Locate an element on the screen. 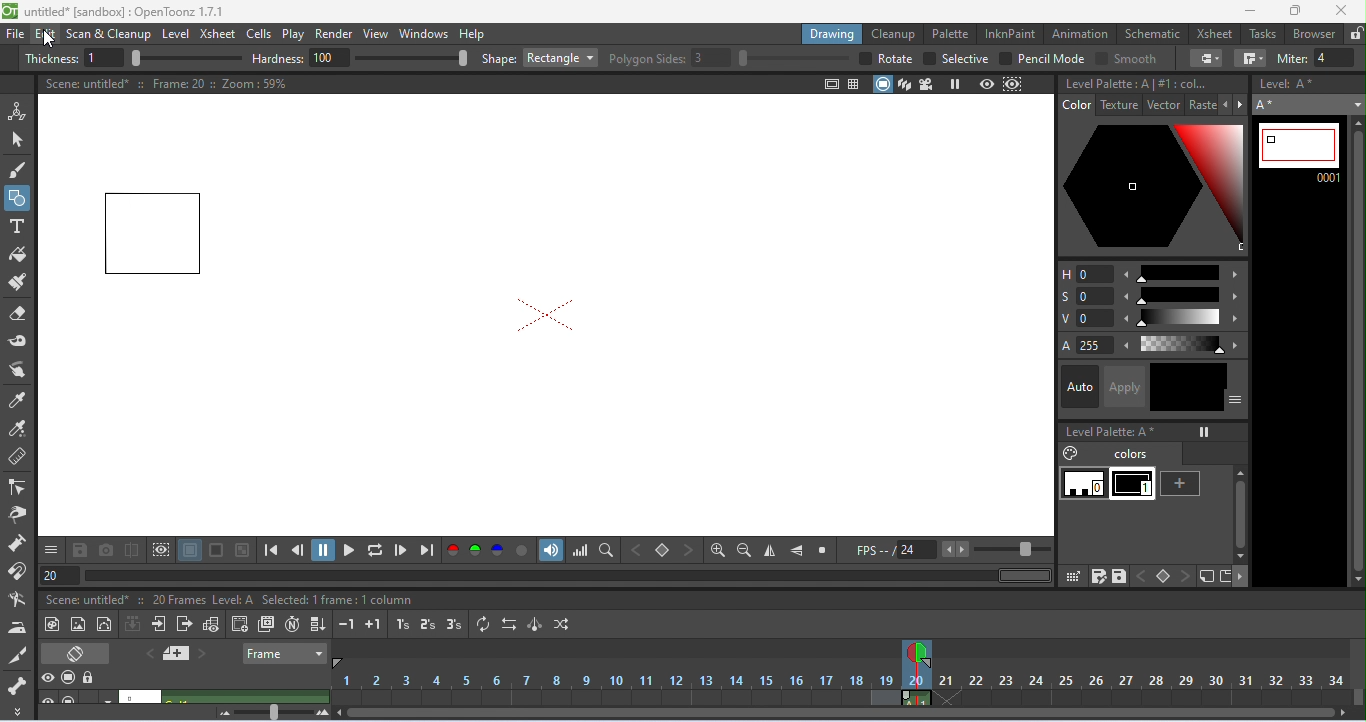 The height and width of the screenshot is (722, 1366). fill is located at coordinates (16, 253).